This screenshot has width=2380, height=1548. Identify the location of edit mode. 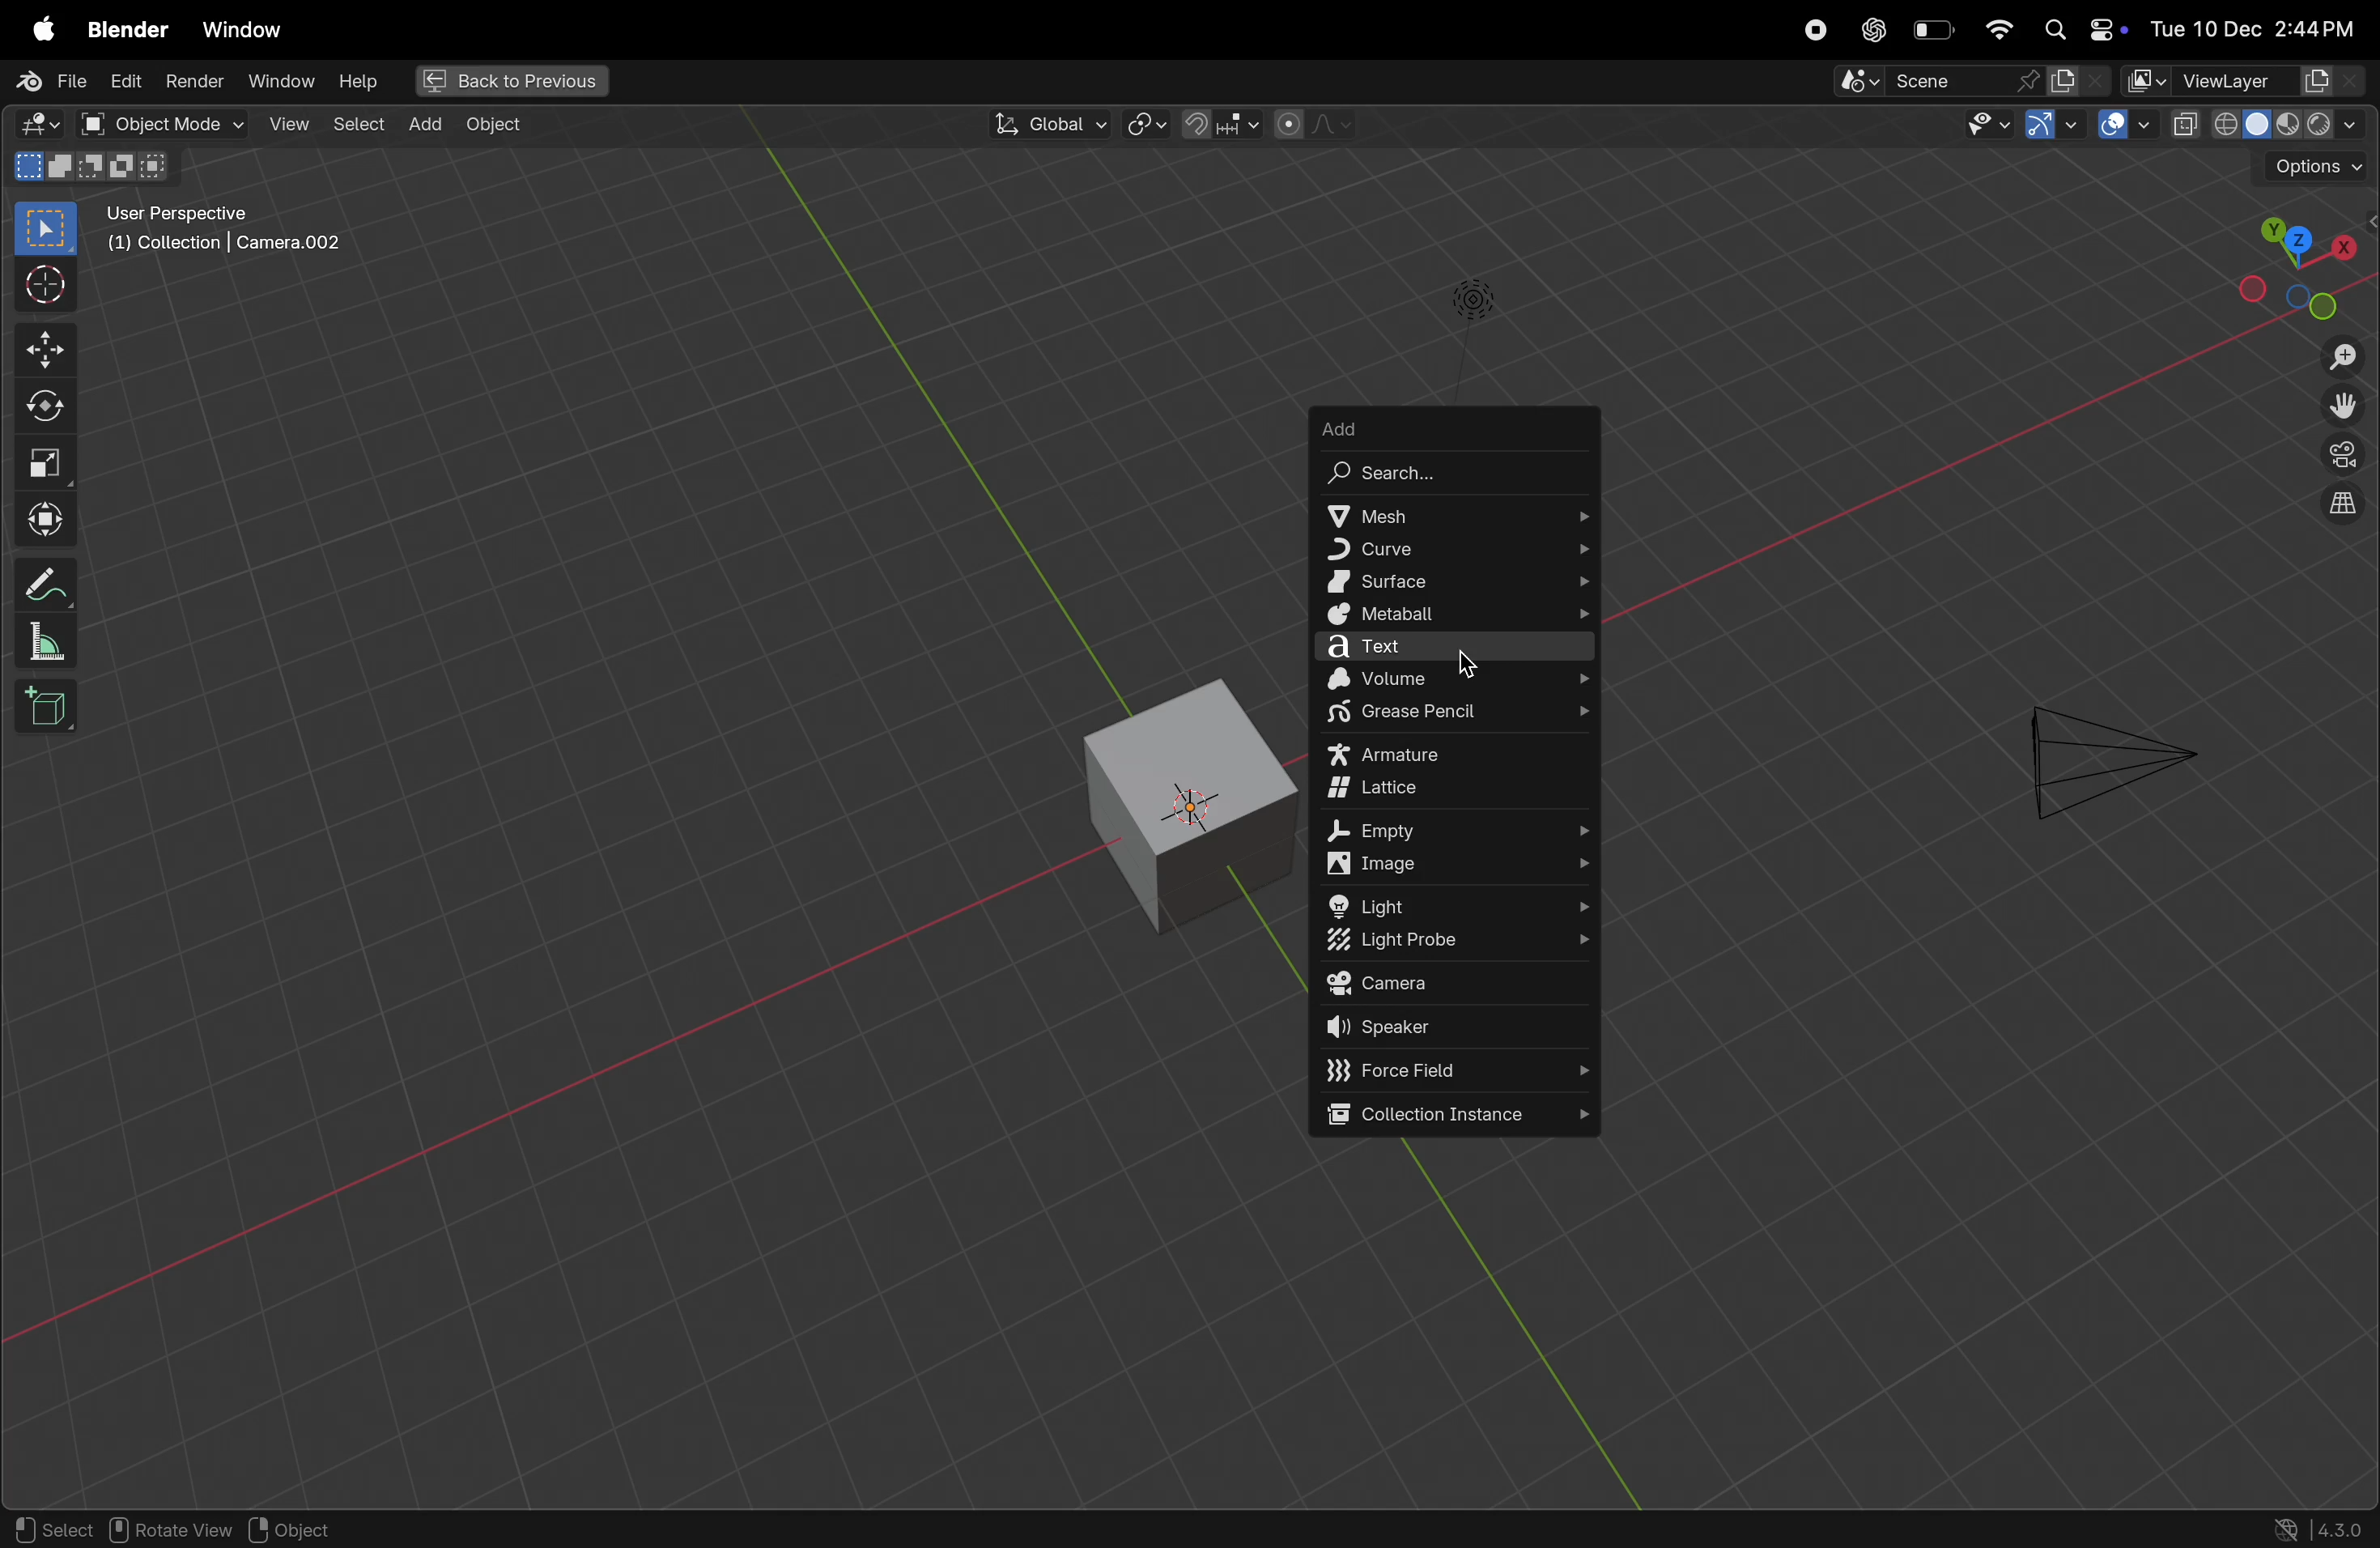
(41, 123).